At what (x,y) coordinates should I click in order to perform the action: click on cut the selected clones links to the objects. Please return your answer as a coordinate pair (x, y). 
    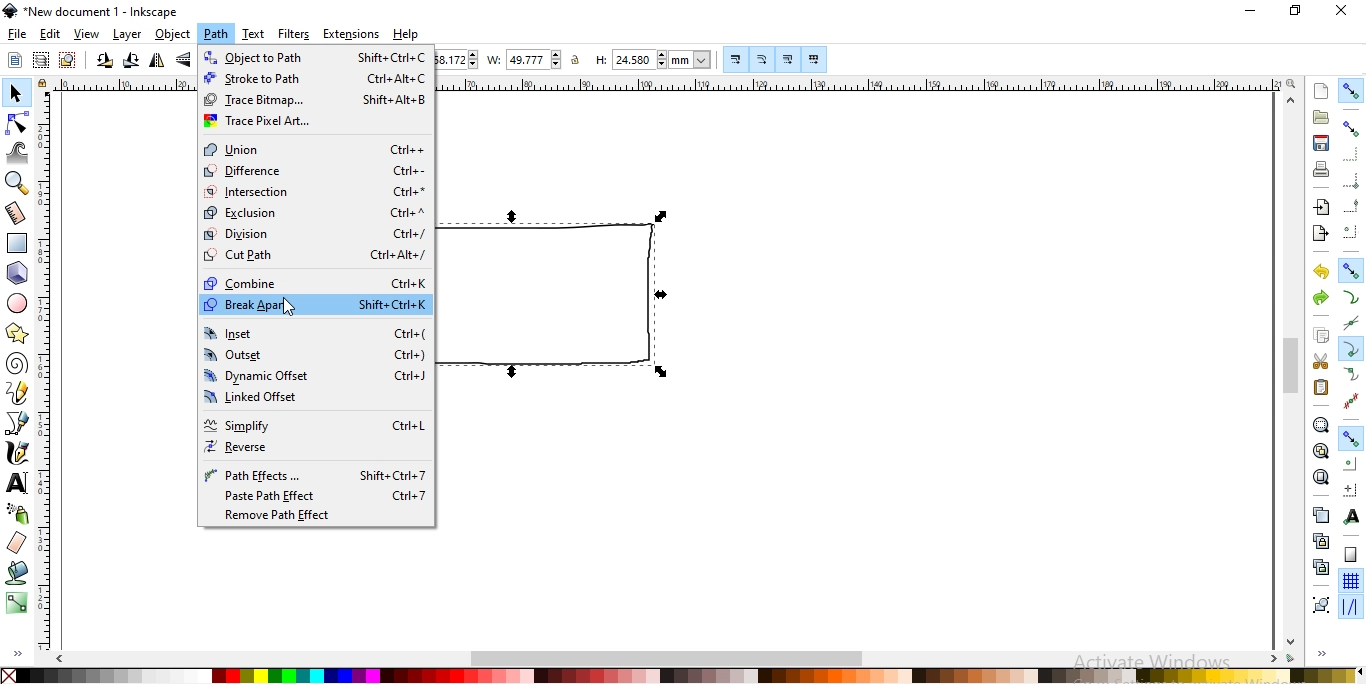
    Looking at the image, I should click on (1318, 568).